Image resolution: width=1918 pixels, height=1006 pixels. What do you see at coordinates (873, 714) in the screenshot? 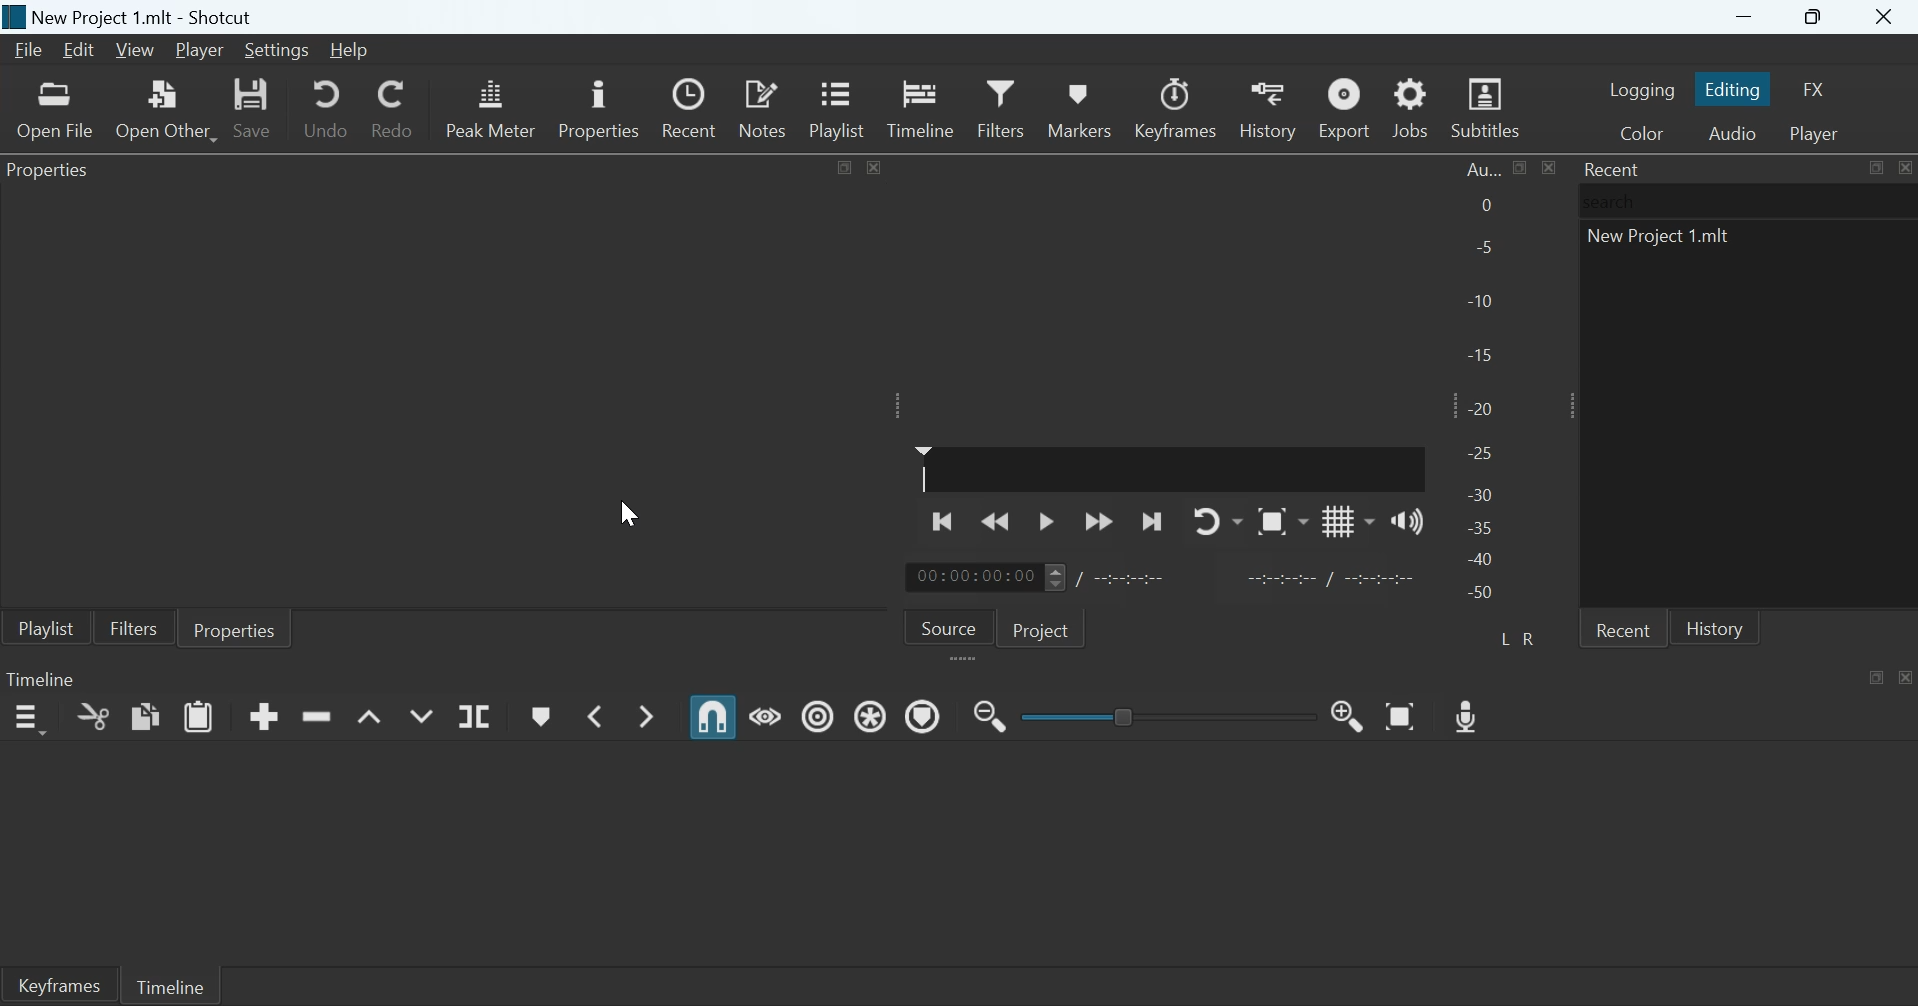
I see `Ripple all tracks` at bounding box center [873, 714].